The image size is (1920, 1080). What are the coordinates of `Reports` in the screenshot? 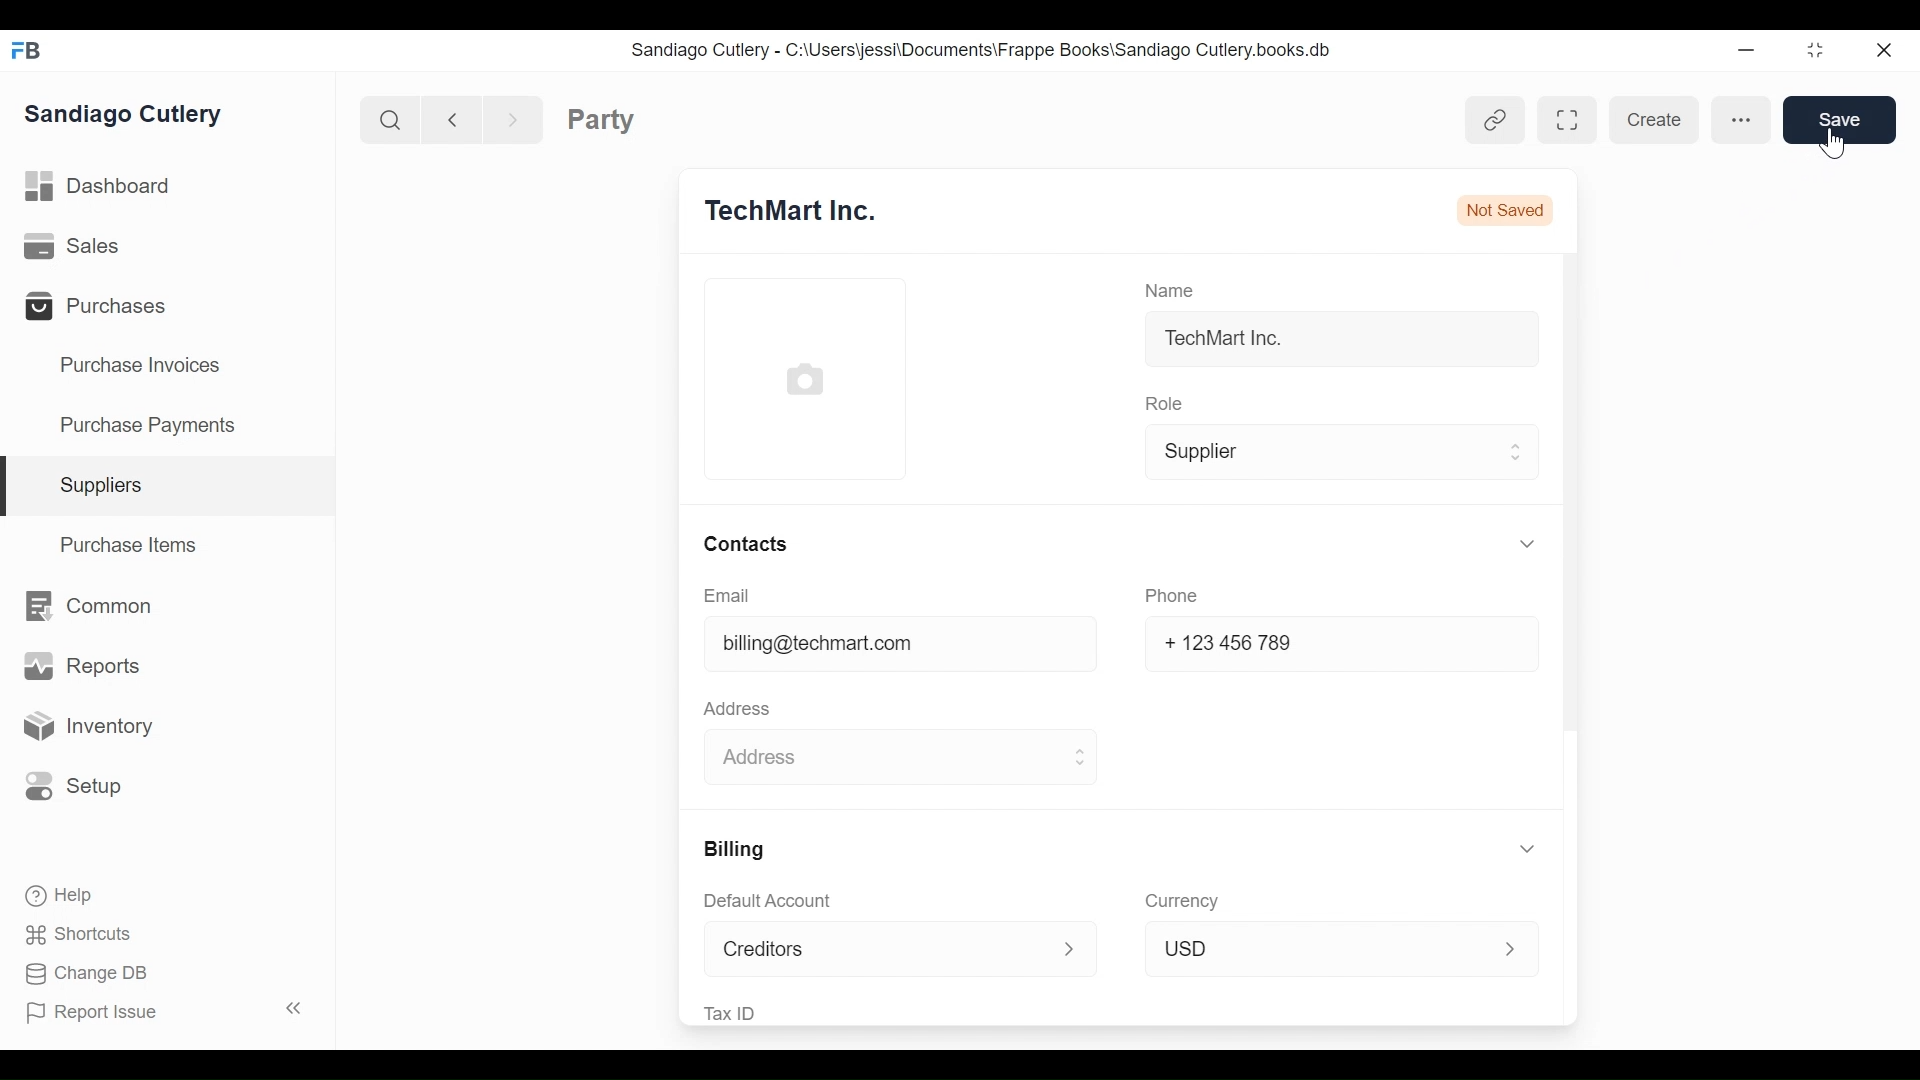 It's located at (79, 665).